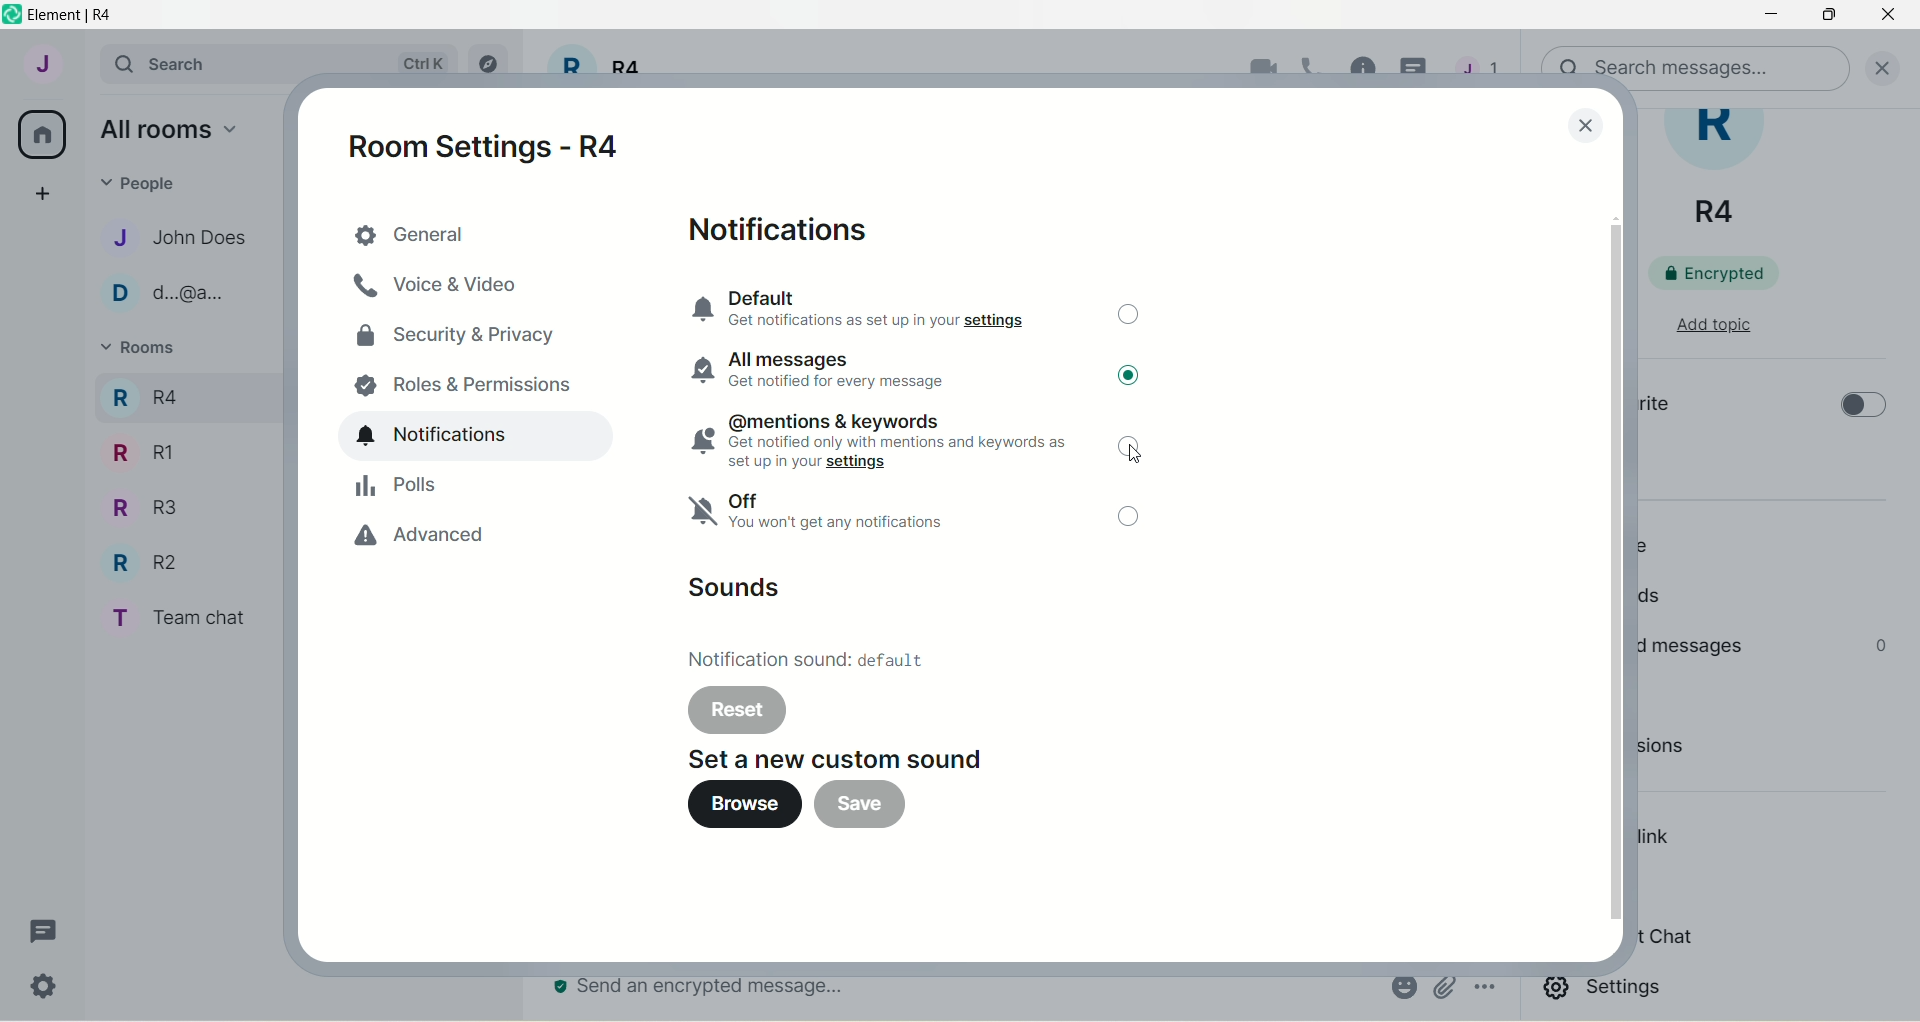  I want to click on browse, so click(733, 805).